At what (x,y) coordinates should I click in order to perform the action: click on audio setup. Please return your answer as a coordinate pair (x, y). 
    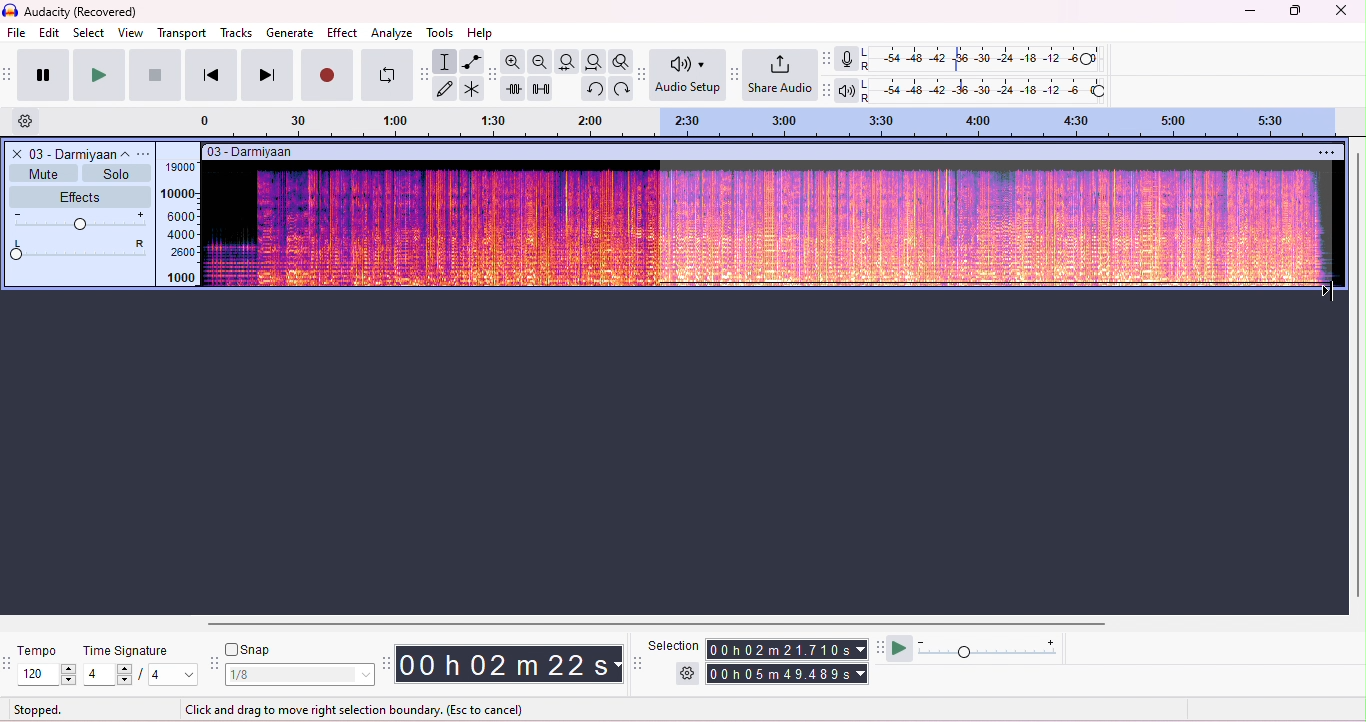
    Looking at the image, I should click on (688, 75).